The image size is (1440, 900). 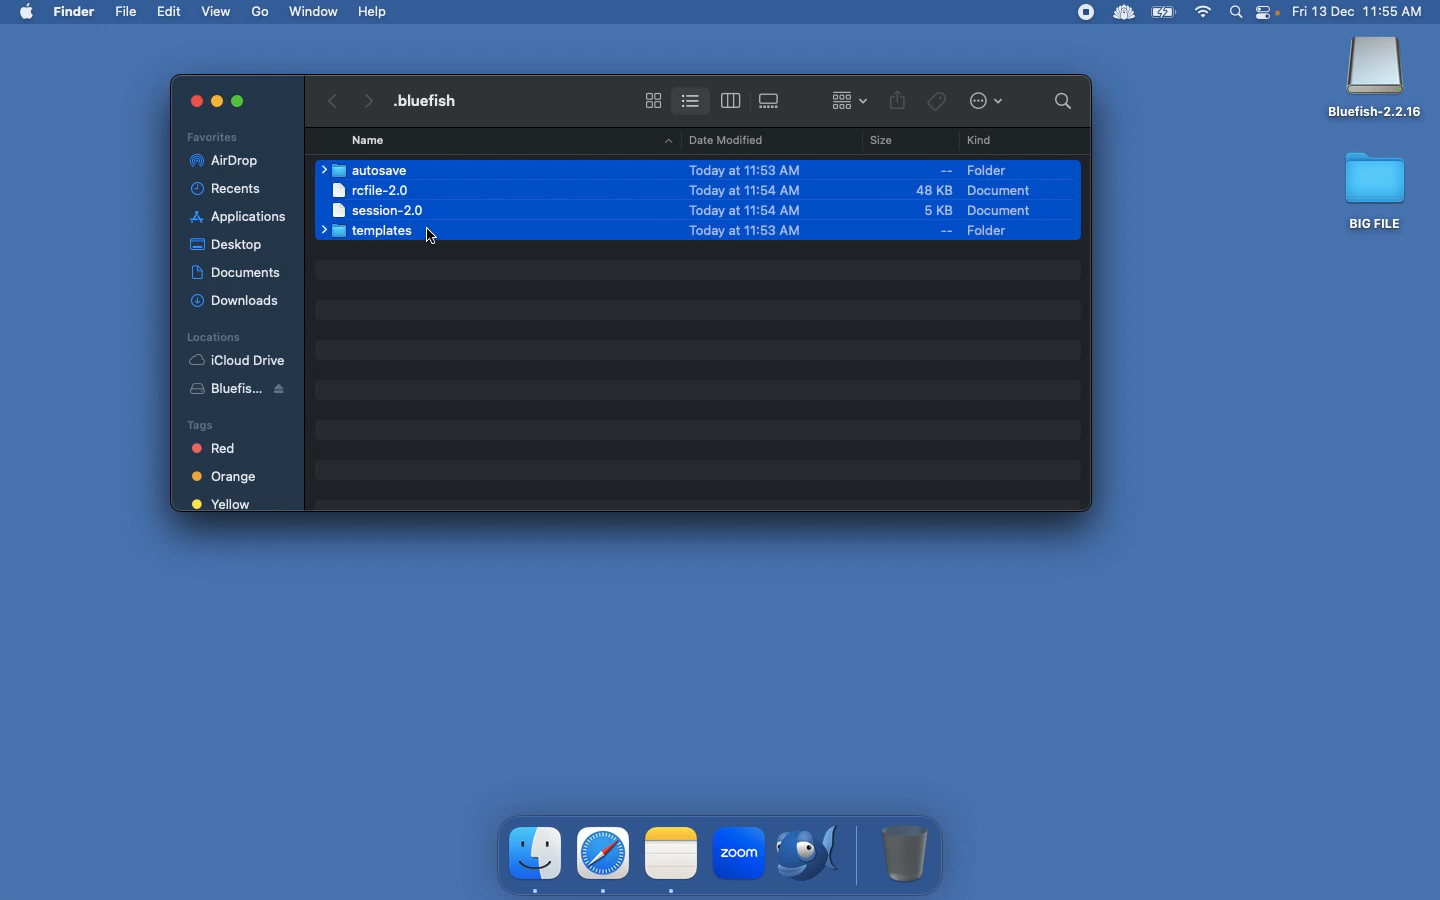 What do you see at coordinates (239, 217) in the screenshot?
I see `application` at bounding box center [239, 217].